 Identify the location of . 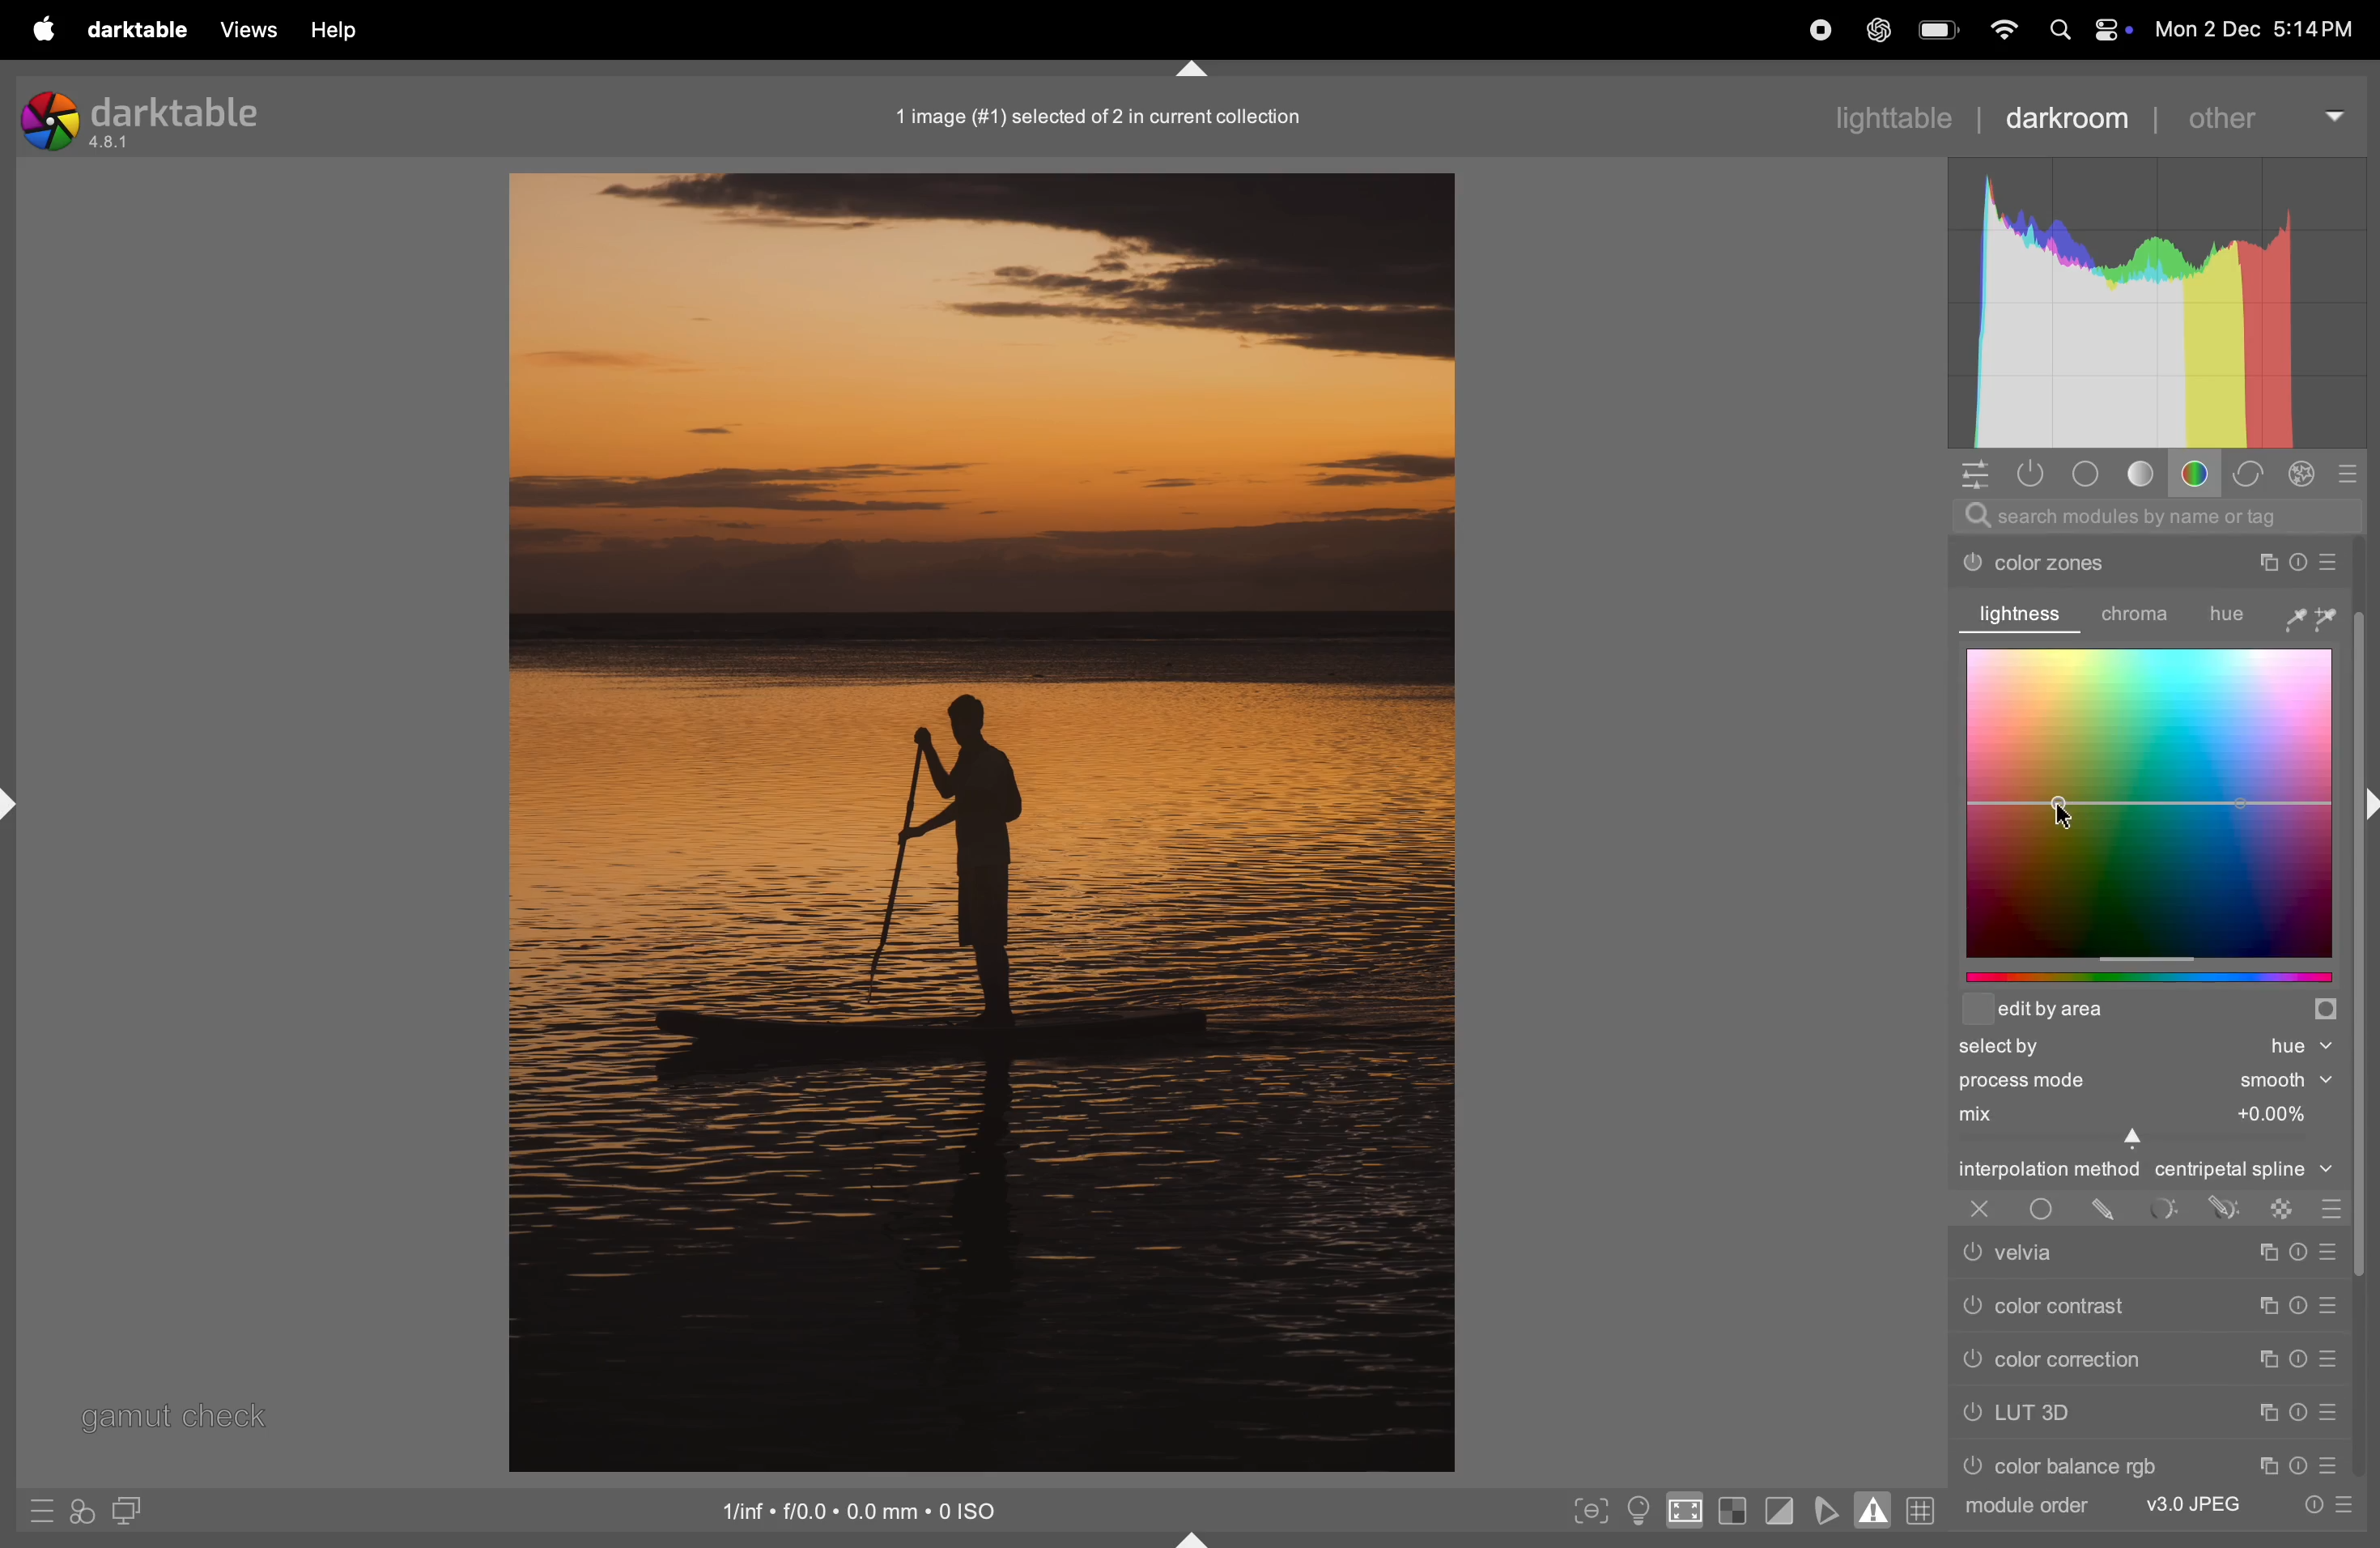
(2285, 1209).